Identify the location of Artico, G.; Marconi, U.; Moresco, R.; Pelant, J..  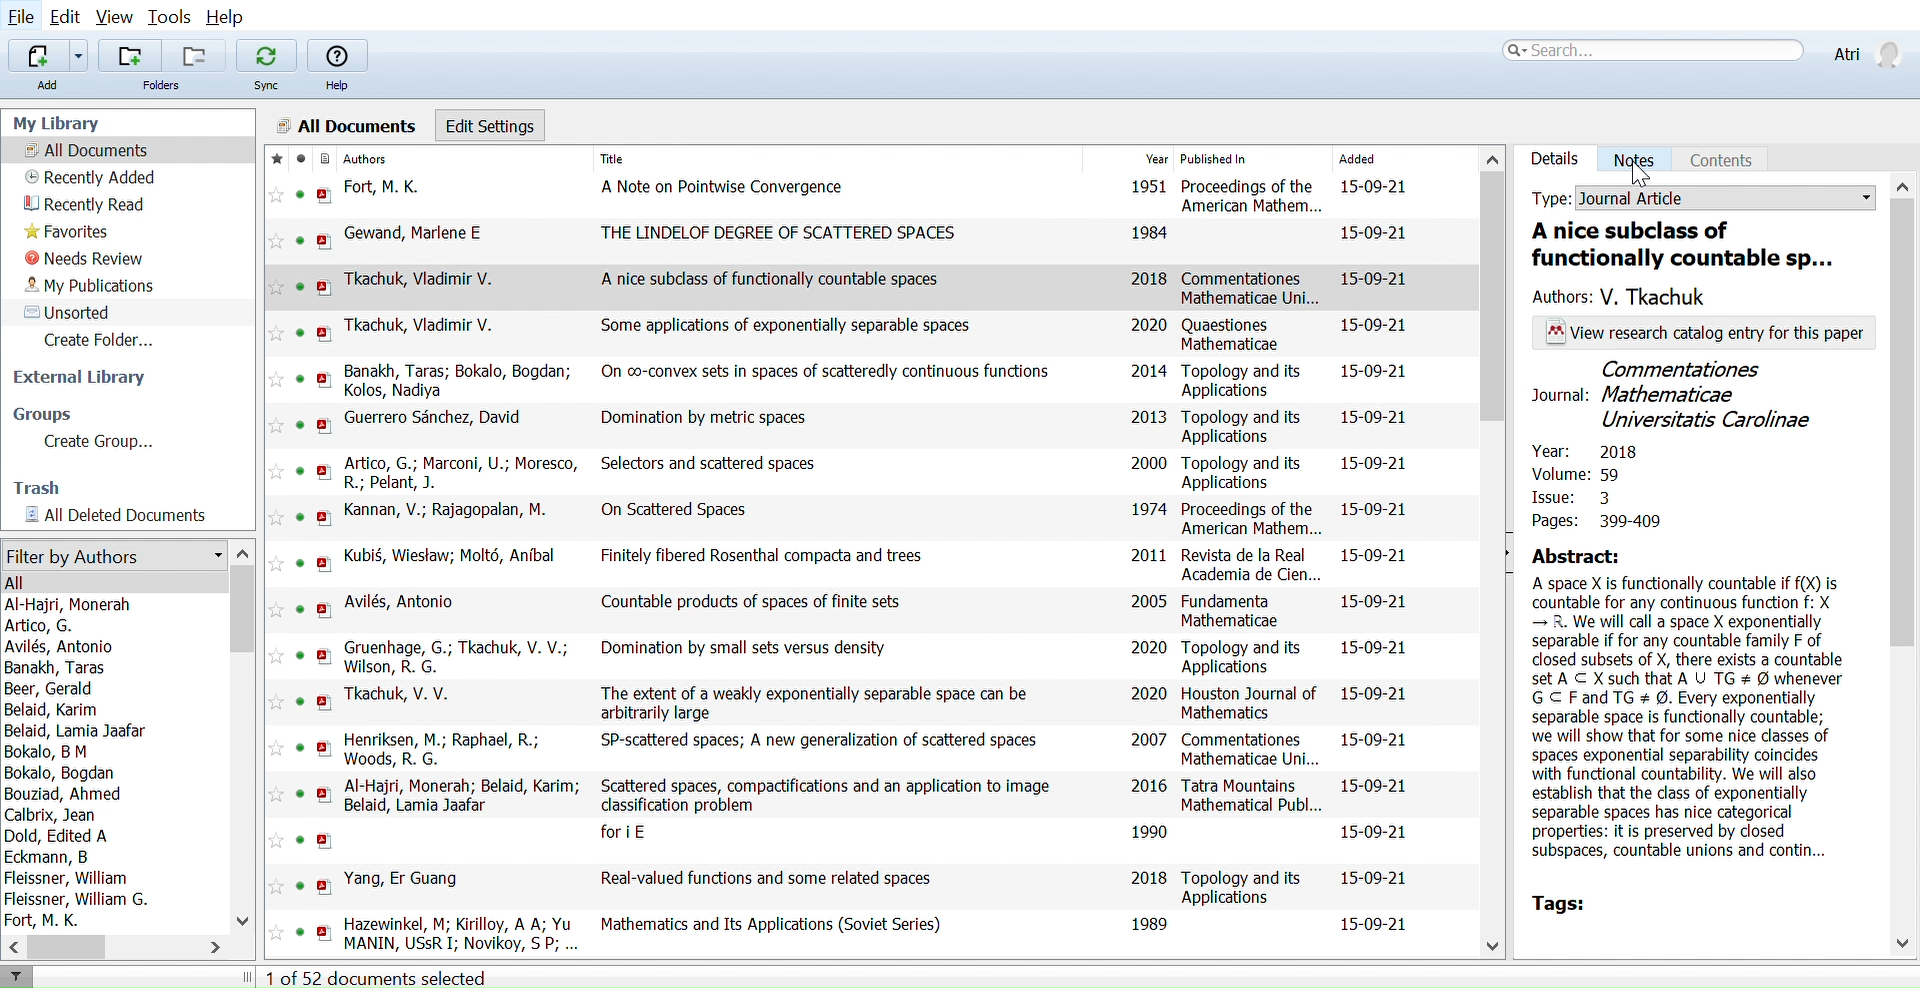
(461, 471).